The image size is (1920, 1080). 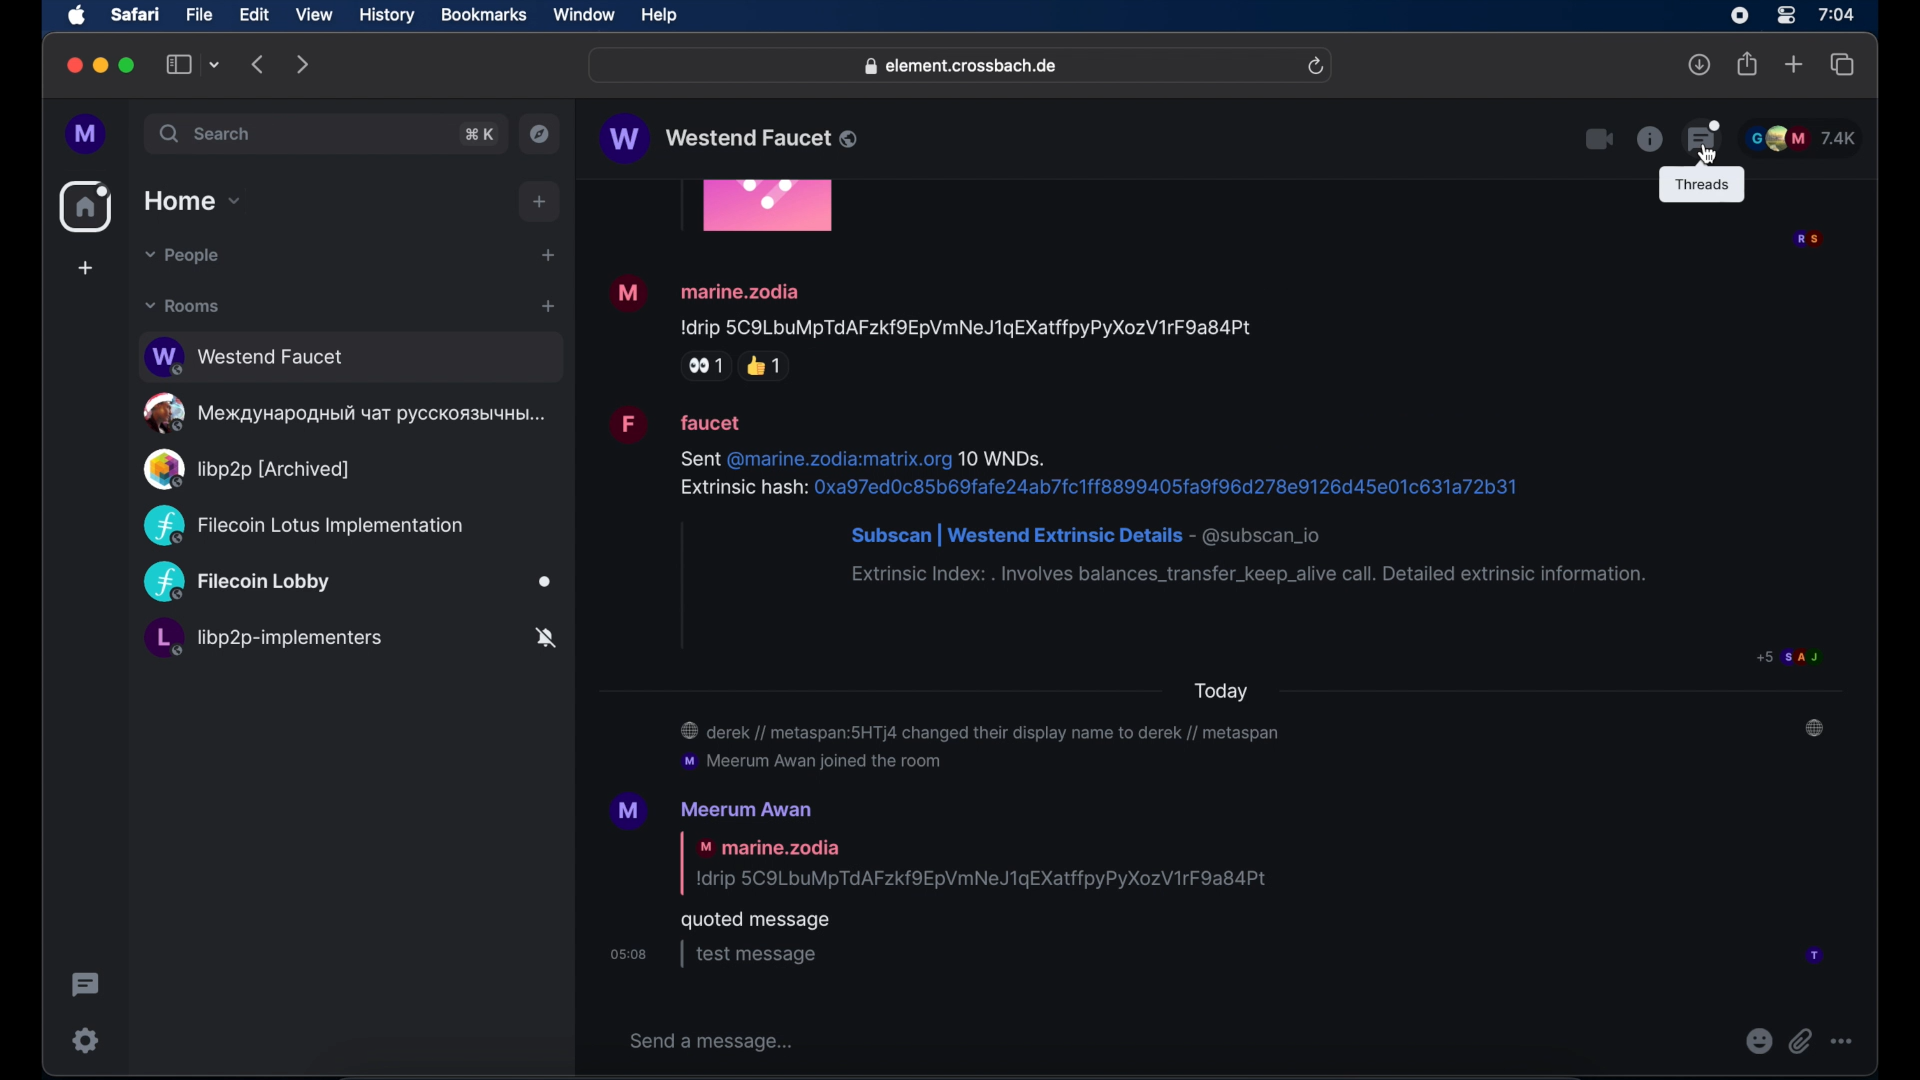 What do you see at coordinates (1811, 240) in the screenshot?
I see `participant` at bounding box center [1811, 240].